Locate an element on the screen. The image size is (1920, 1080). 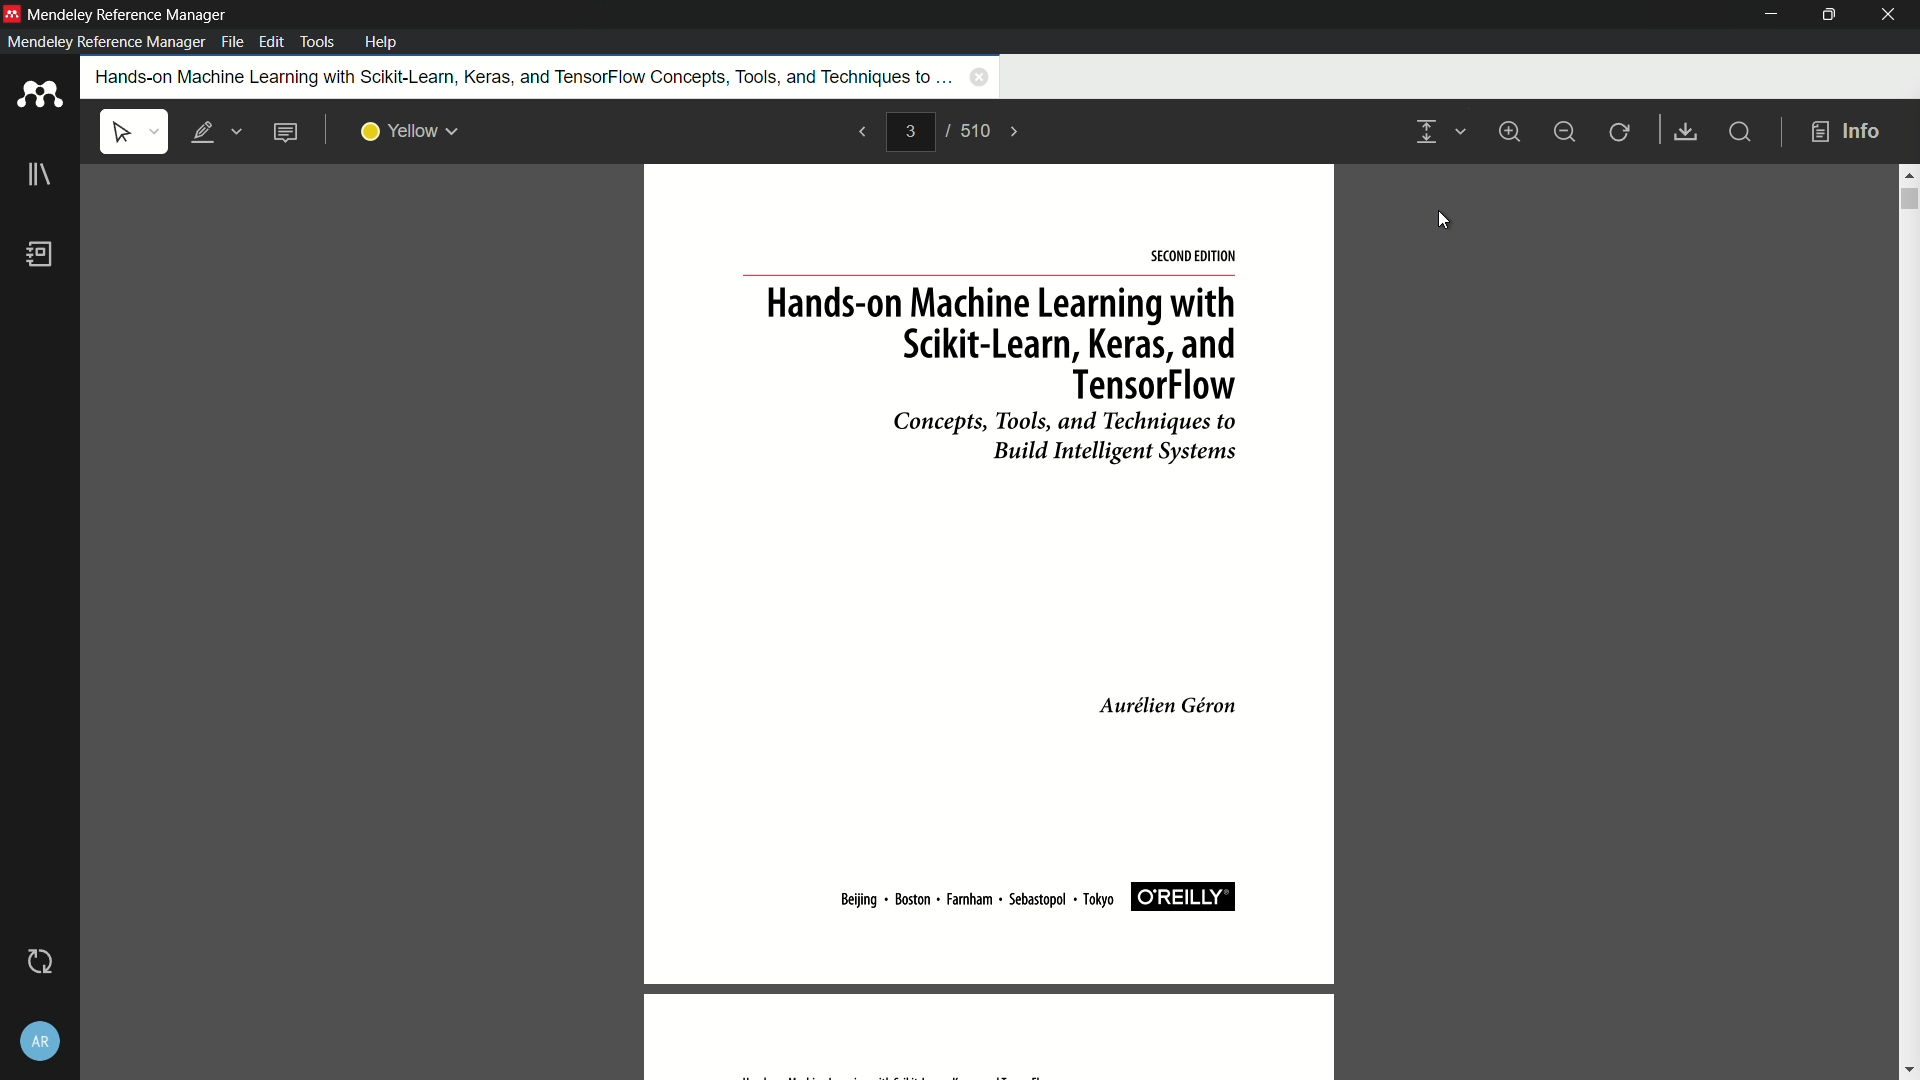
book name is located at coordinates (519, 76).